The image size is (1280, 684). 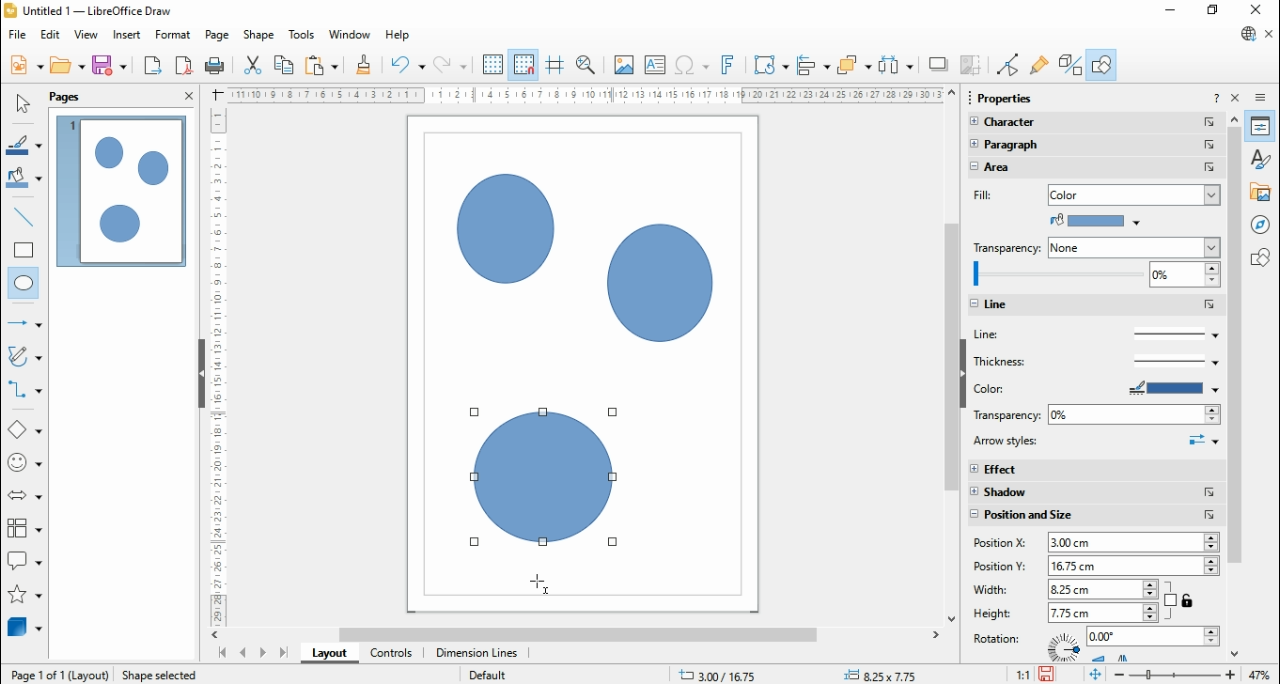 I want to click on snap to grid, so click(x=525, y=64).